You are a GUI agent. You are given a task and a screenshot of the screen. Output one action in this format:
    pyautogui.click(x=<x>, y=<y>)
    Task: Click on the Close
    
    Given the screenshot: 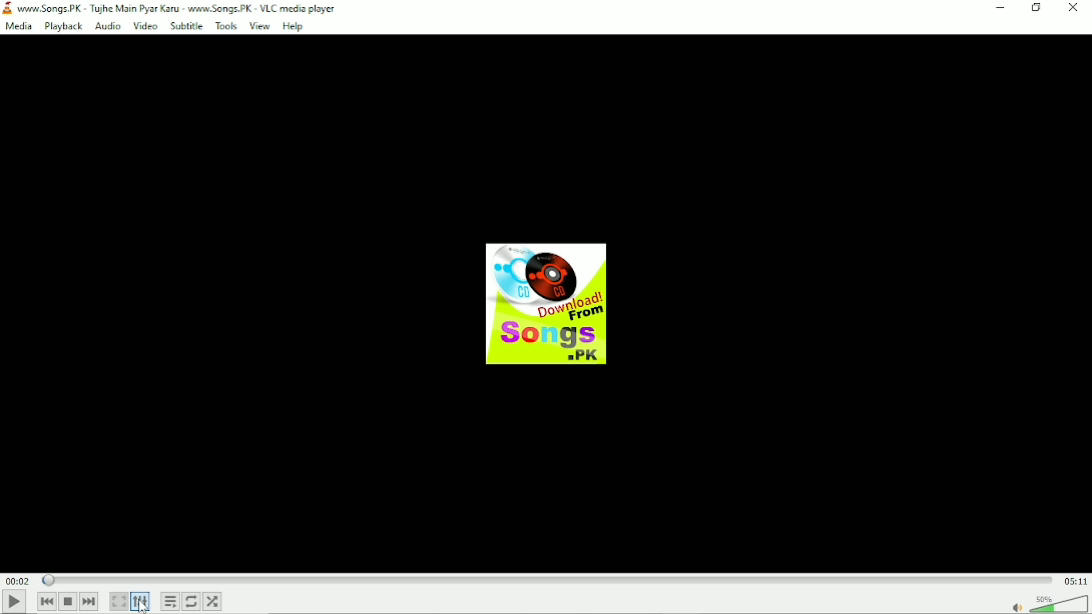 What is the action you would take?
    pyautogui.click(x=1073, y=9)
    